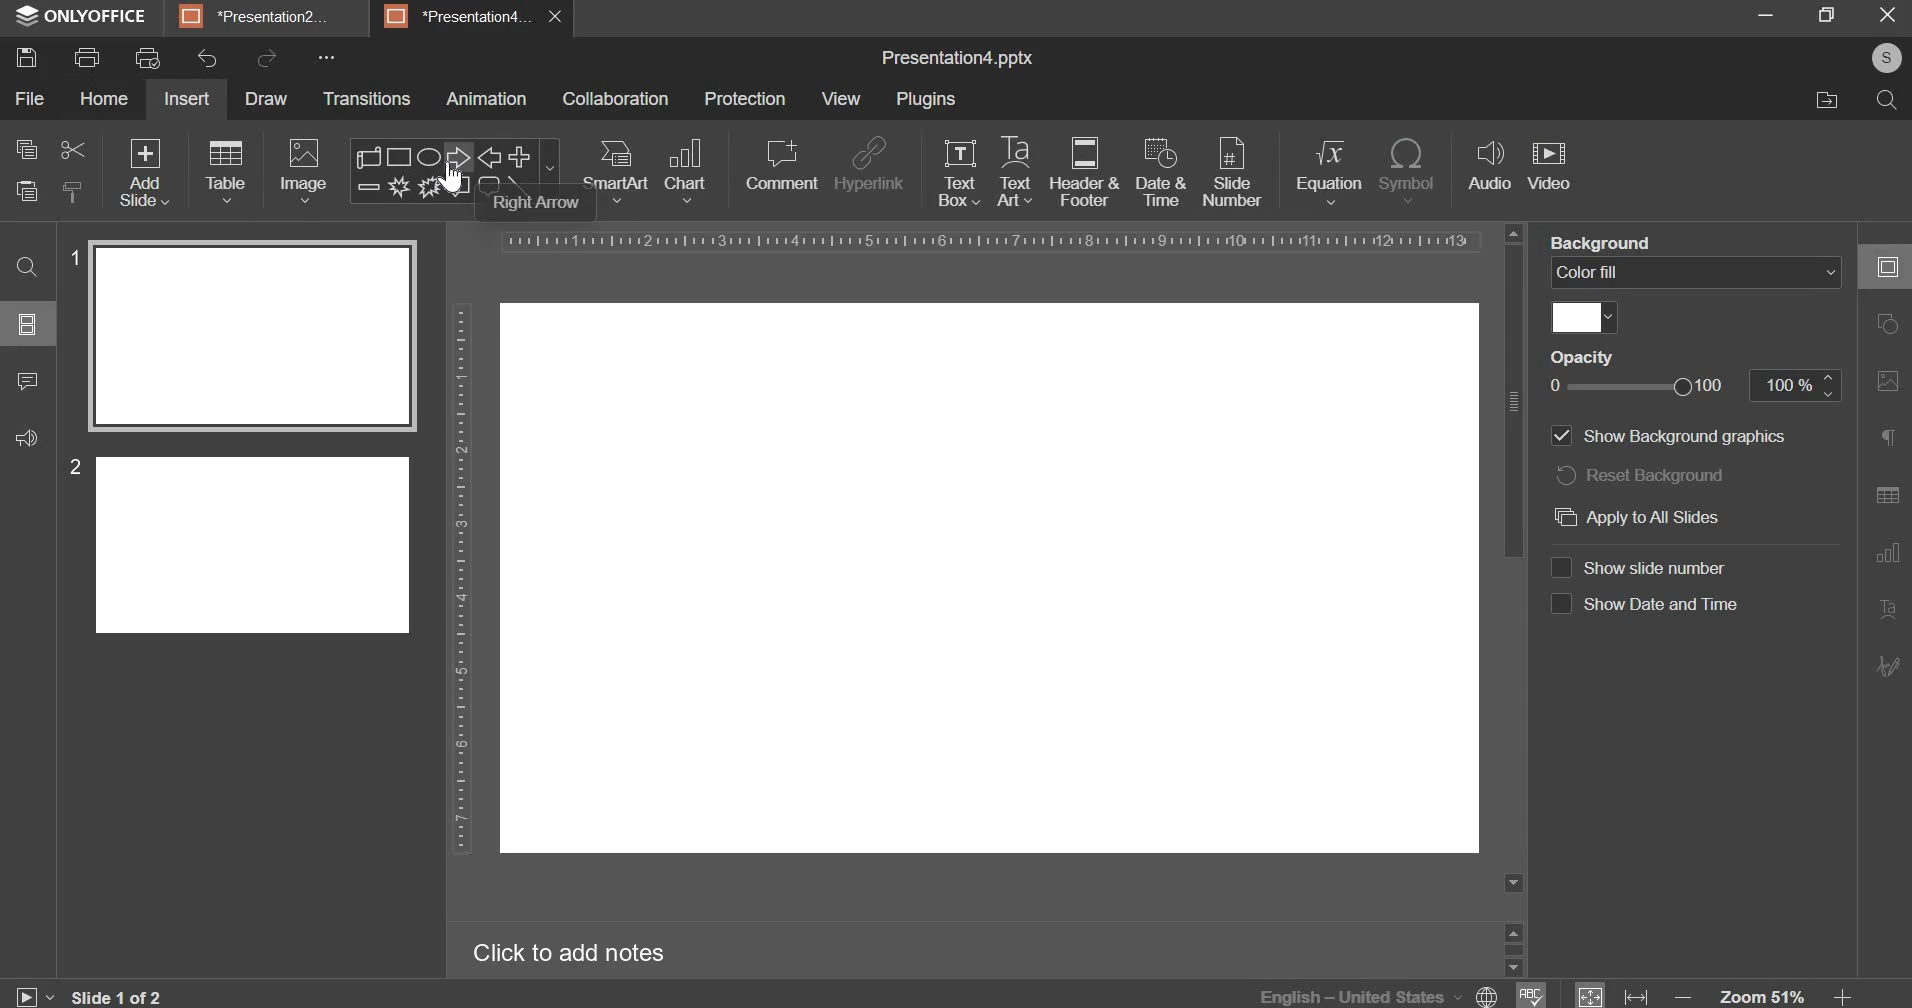 This screenshot has height=1008, width=1912. I want to click on text art, so click(1012, 172).